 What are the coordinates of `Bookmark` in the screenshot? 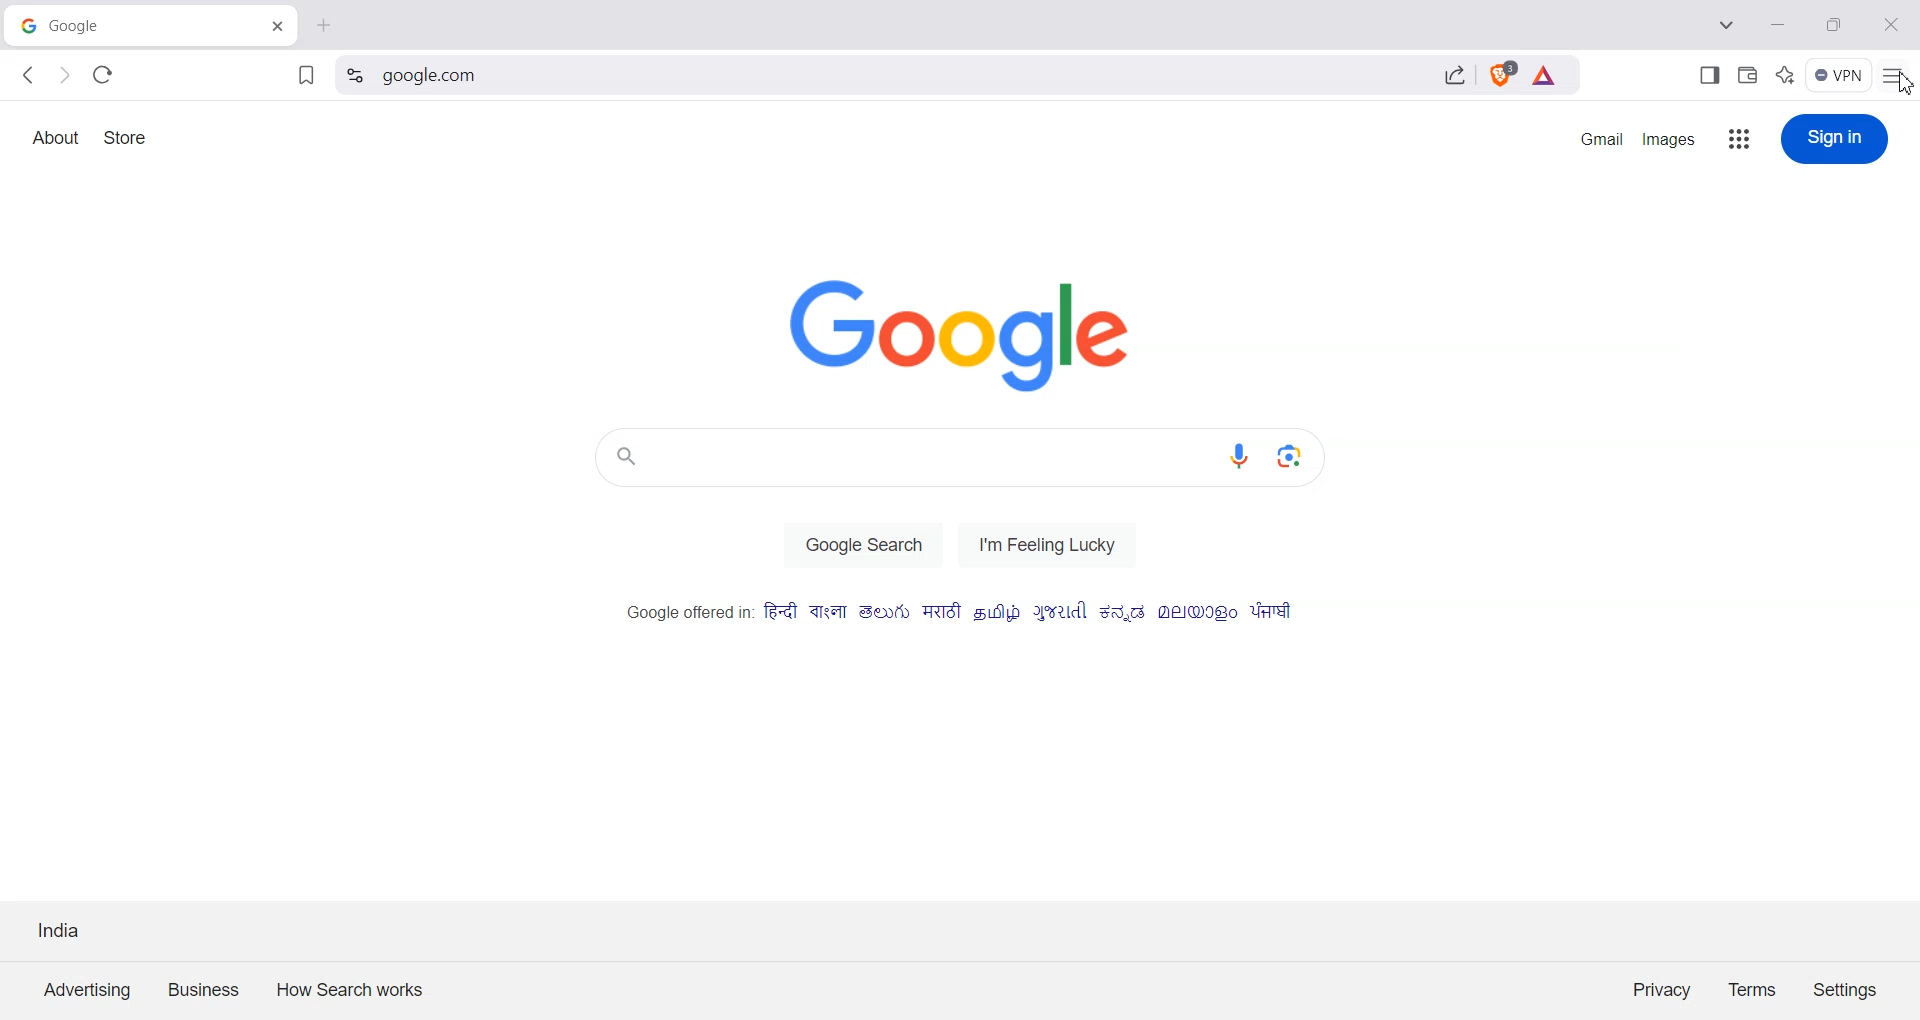 It's located at (305, 77).